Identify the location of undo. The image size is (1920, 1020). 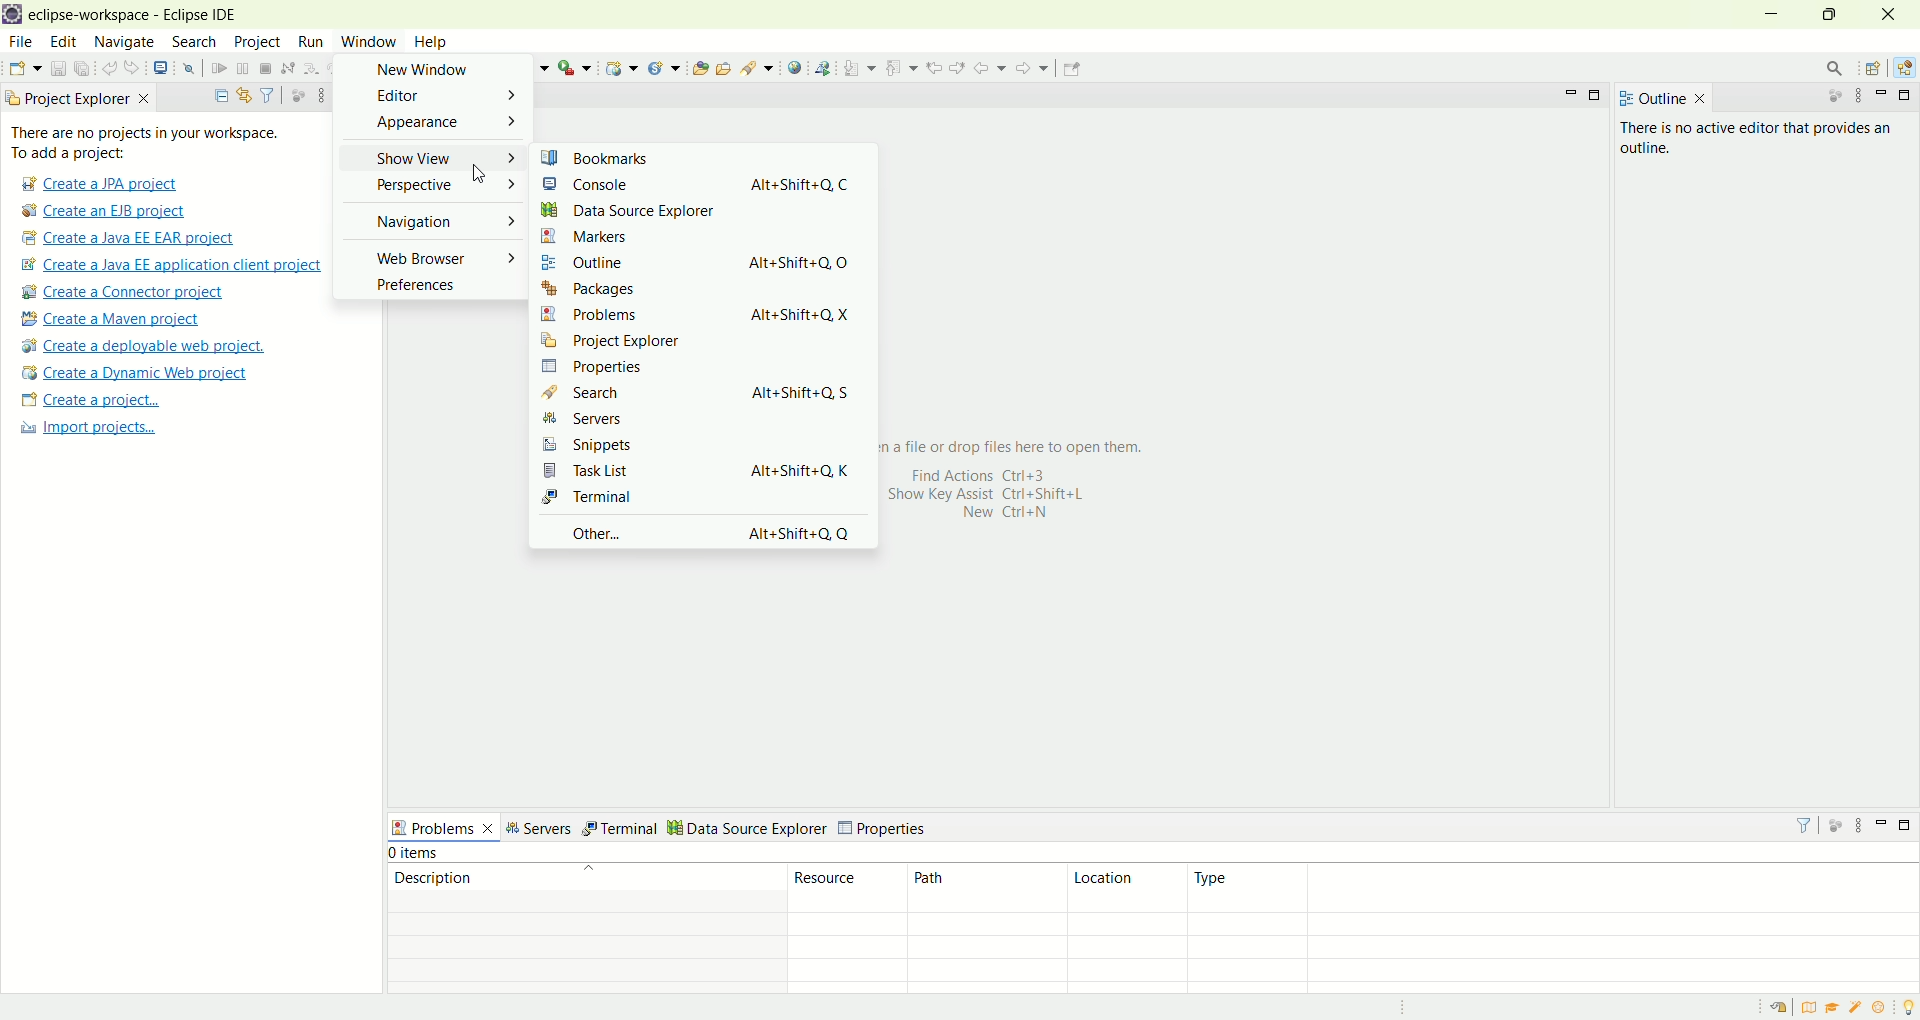
(108, 66).